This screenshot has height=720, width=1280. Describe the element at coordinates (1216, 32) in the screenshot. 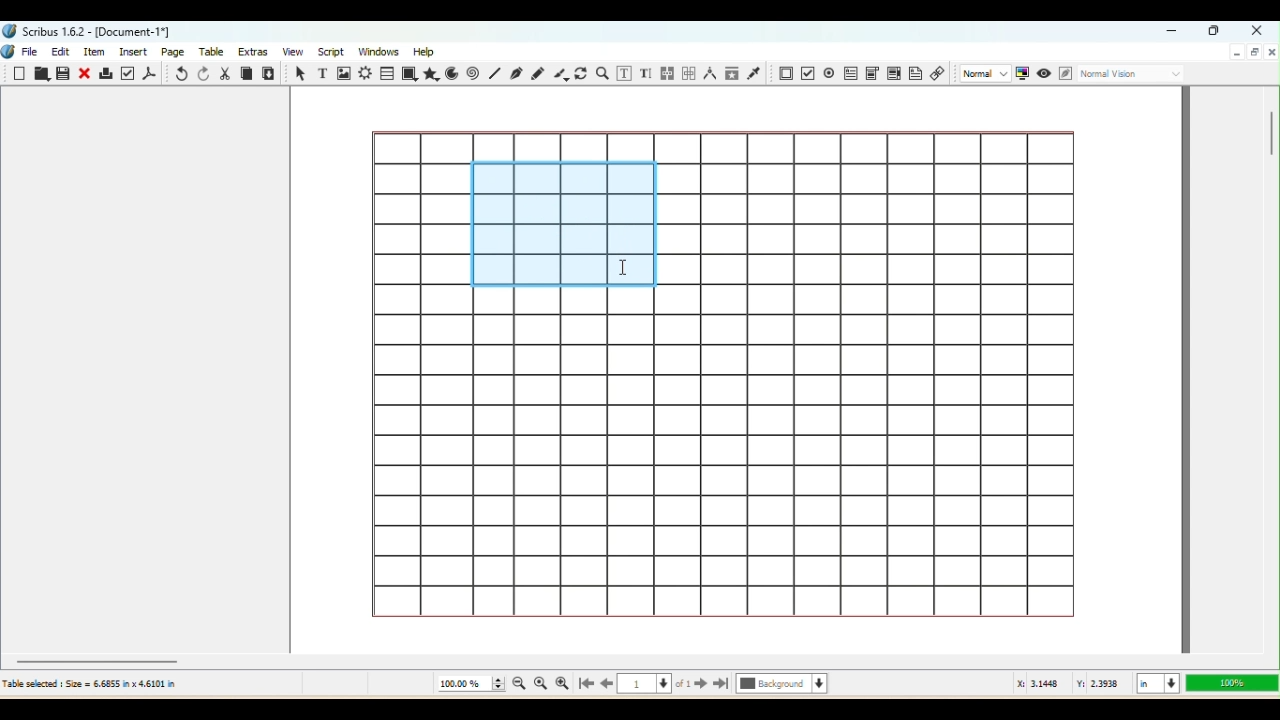

I see `Maximize` at that location.